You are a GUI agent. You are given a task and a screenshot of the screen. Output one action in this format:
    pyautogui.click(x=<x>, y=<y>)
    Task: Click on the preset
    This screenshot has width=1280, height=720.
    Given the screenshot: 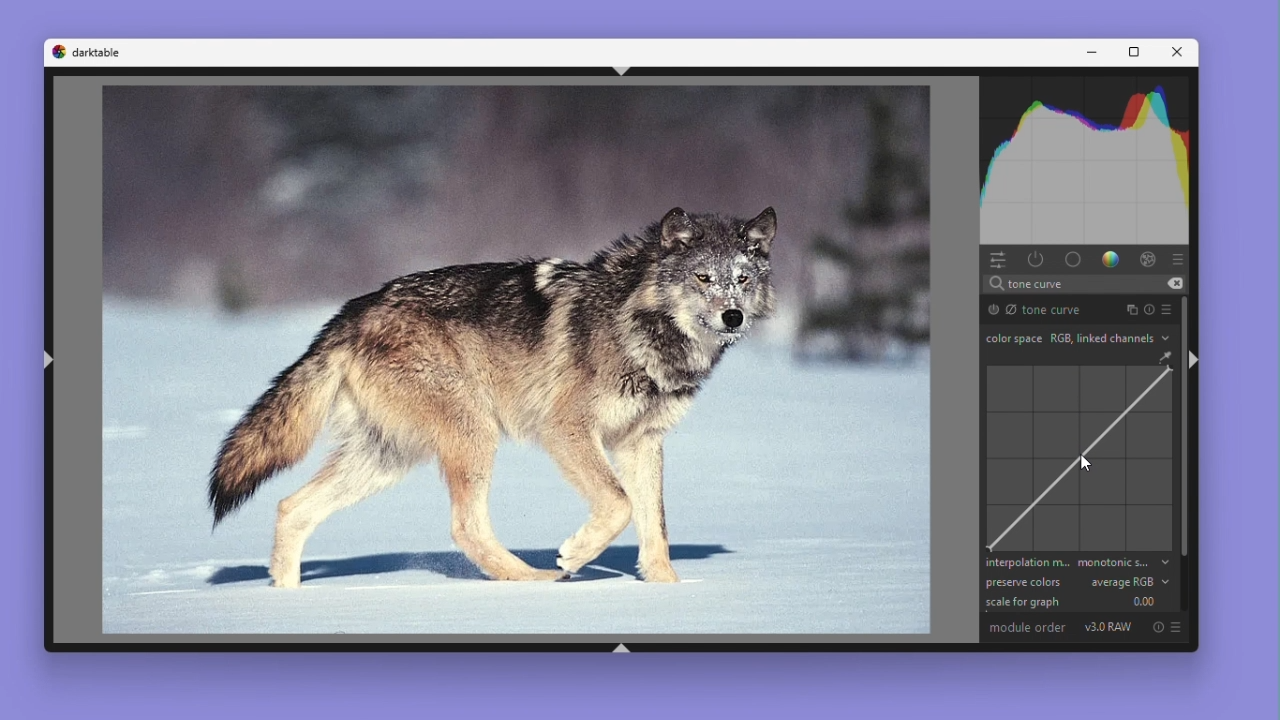 What is the action you would take?
    pyautogui.click(x=1176, y=627)
    